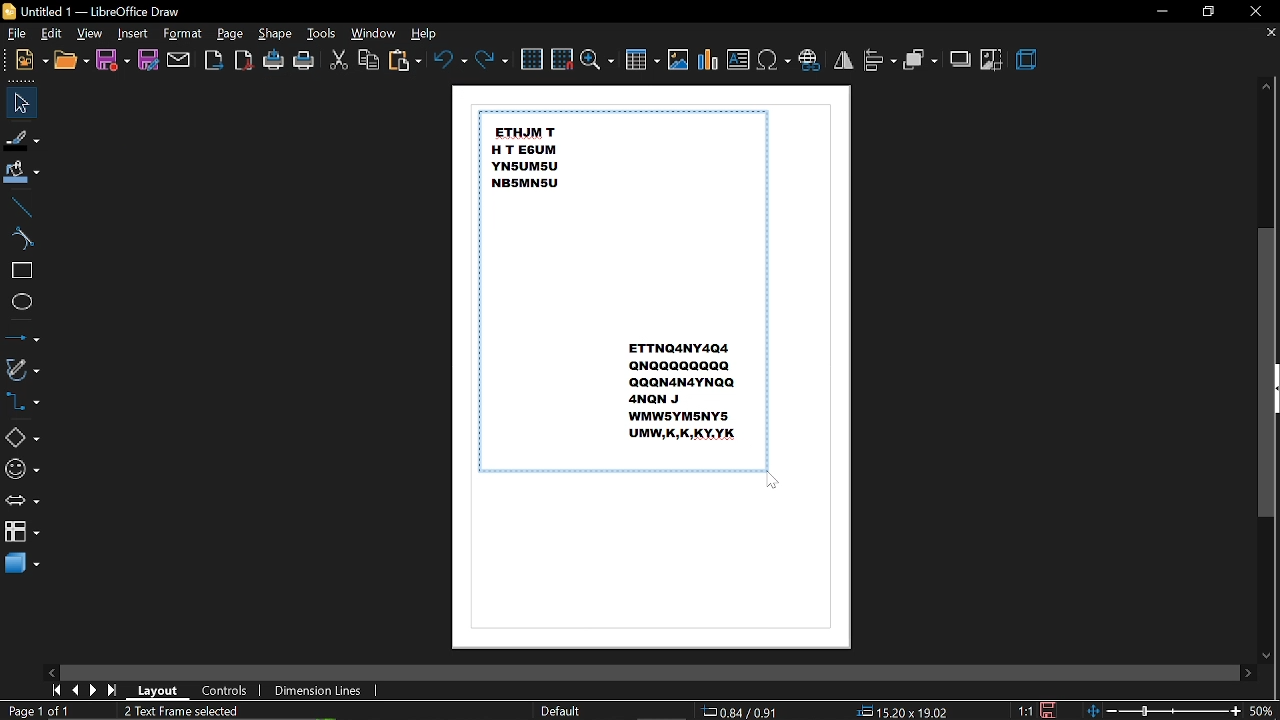 This screenshot has height=720, width=1280. What do you see at coordinates (192, 711) in the screenshot?
I see `2 text frame selected` at bounding box center [192, 711].